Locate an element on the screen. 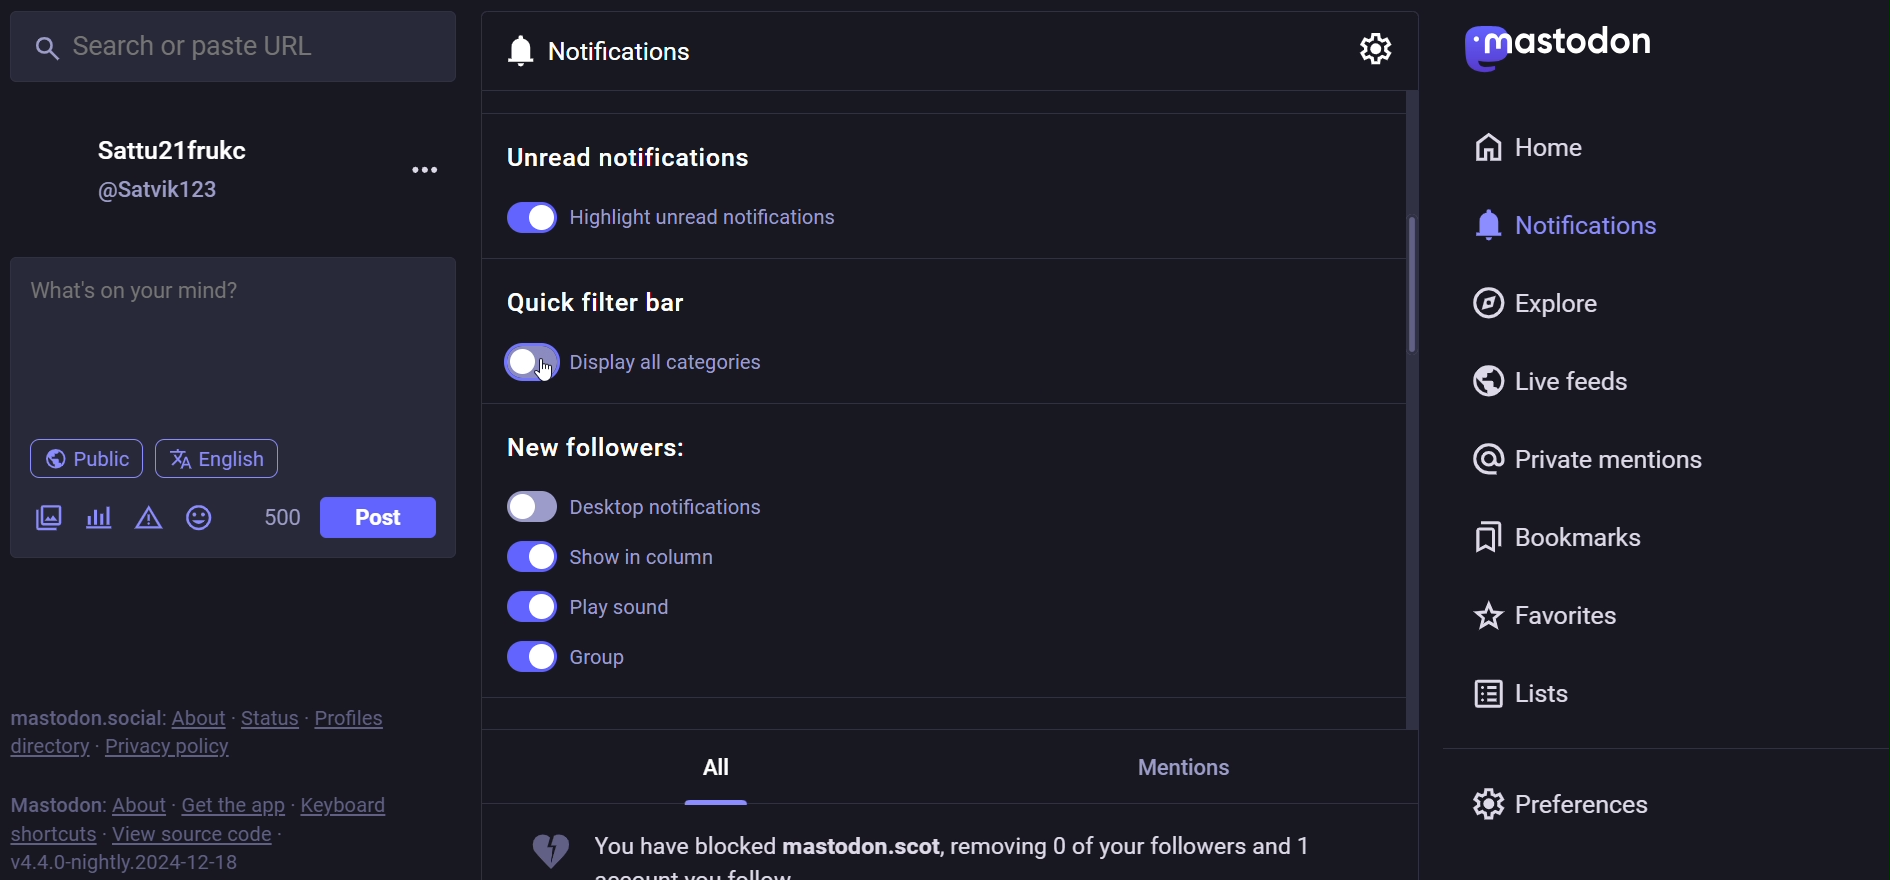  mastodon is located at coordinates (1557, 46).